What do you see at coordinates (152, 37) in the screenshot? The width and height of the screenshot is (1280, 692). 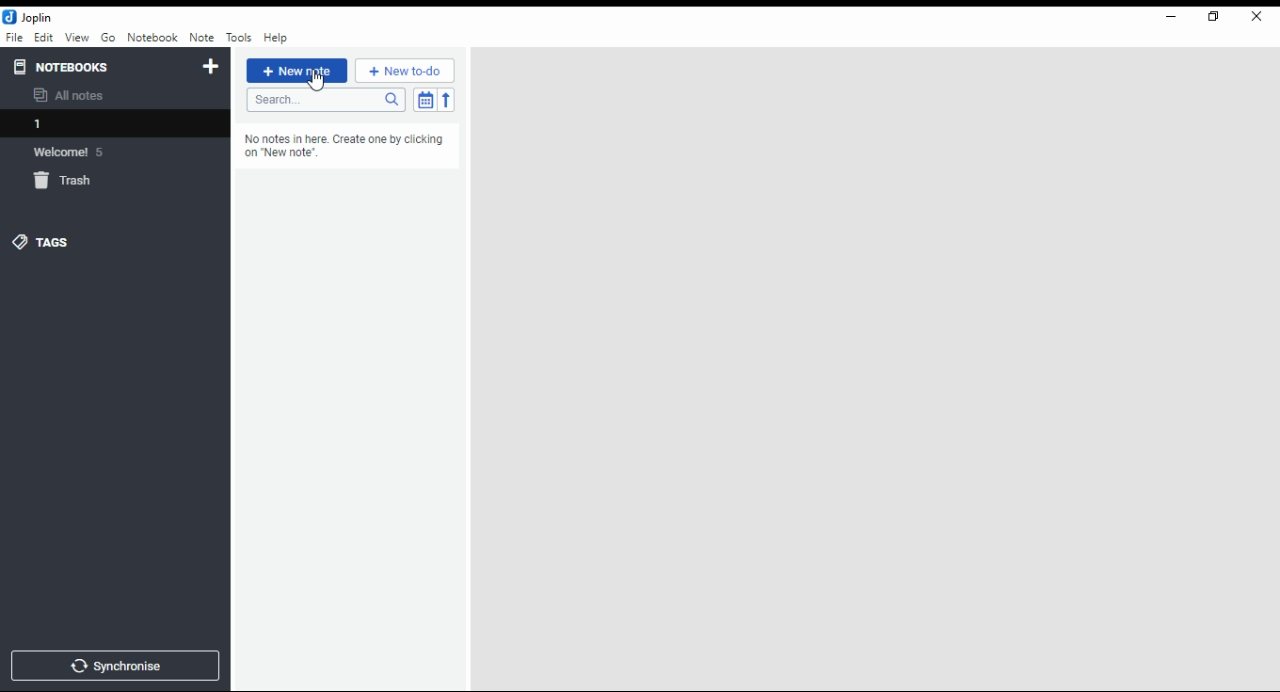 I see `notebook` at bounding box center [152, 37].